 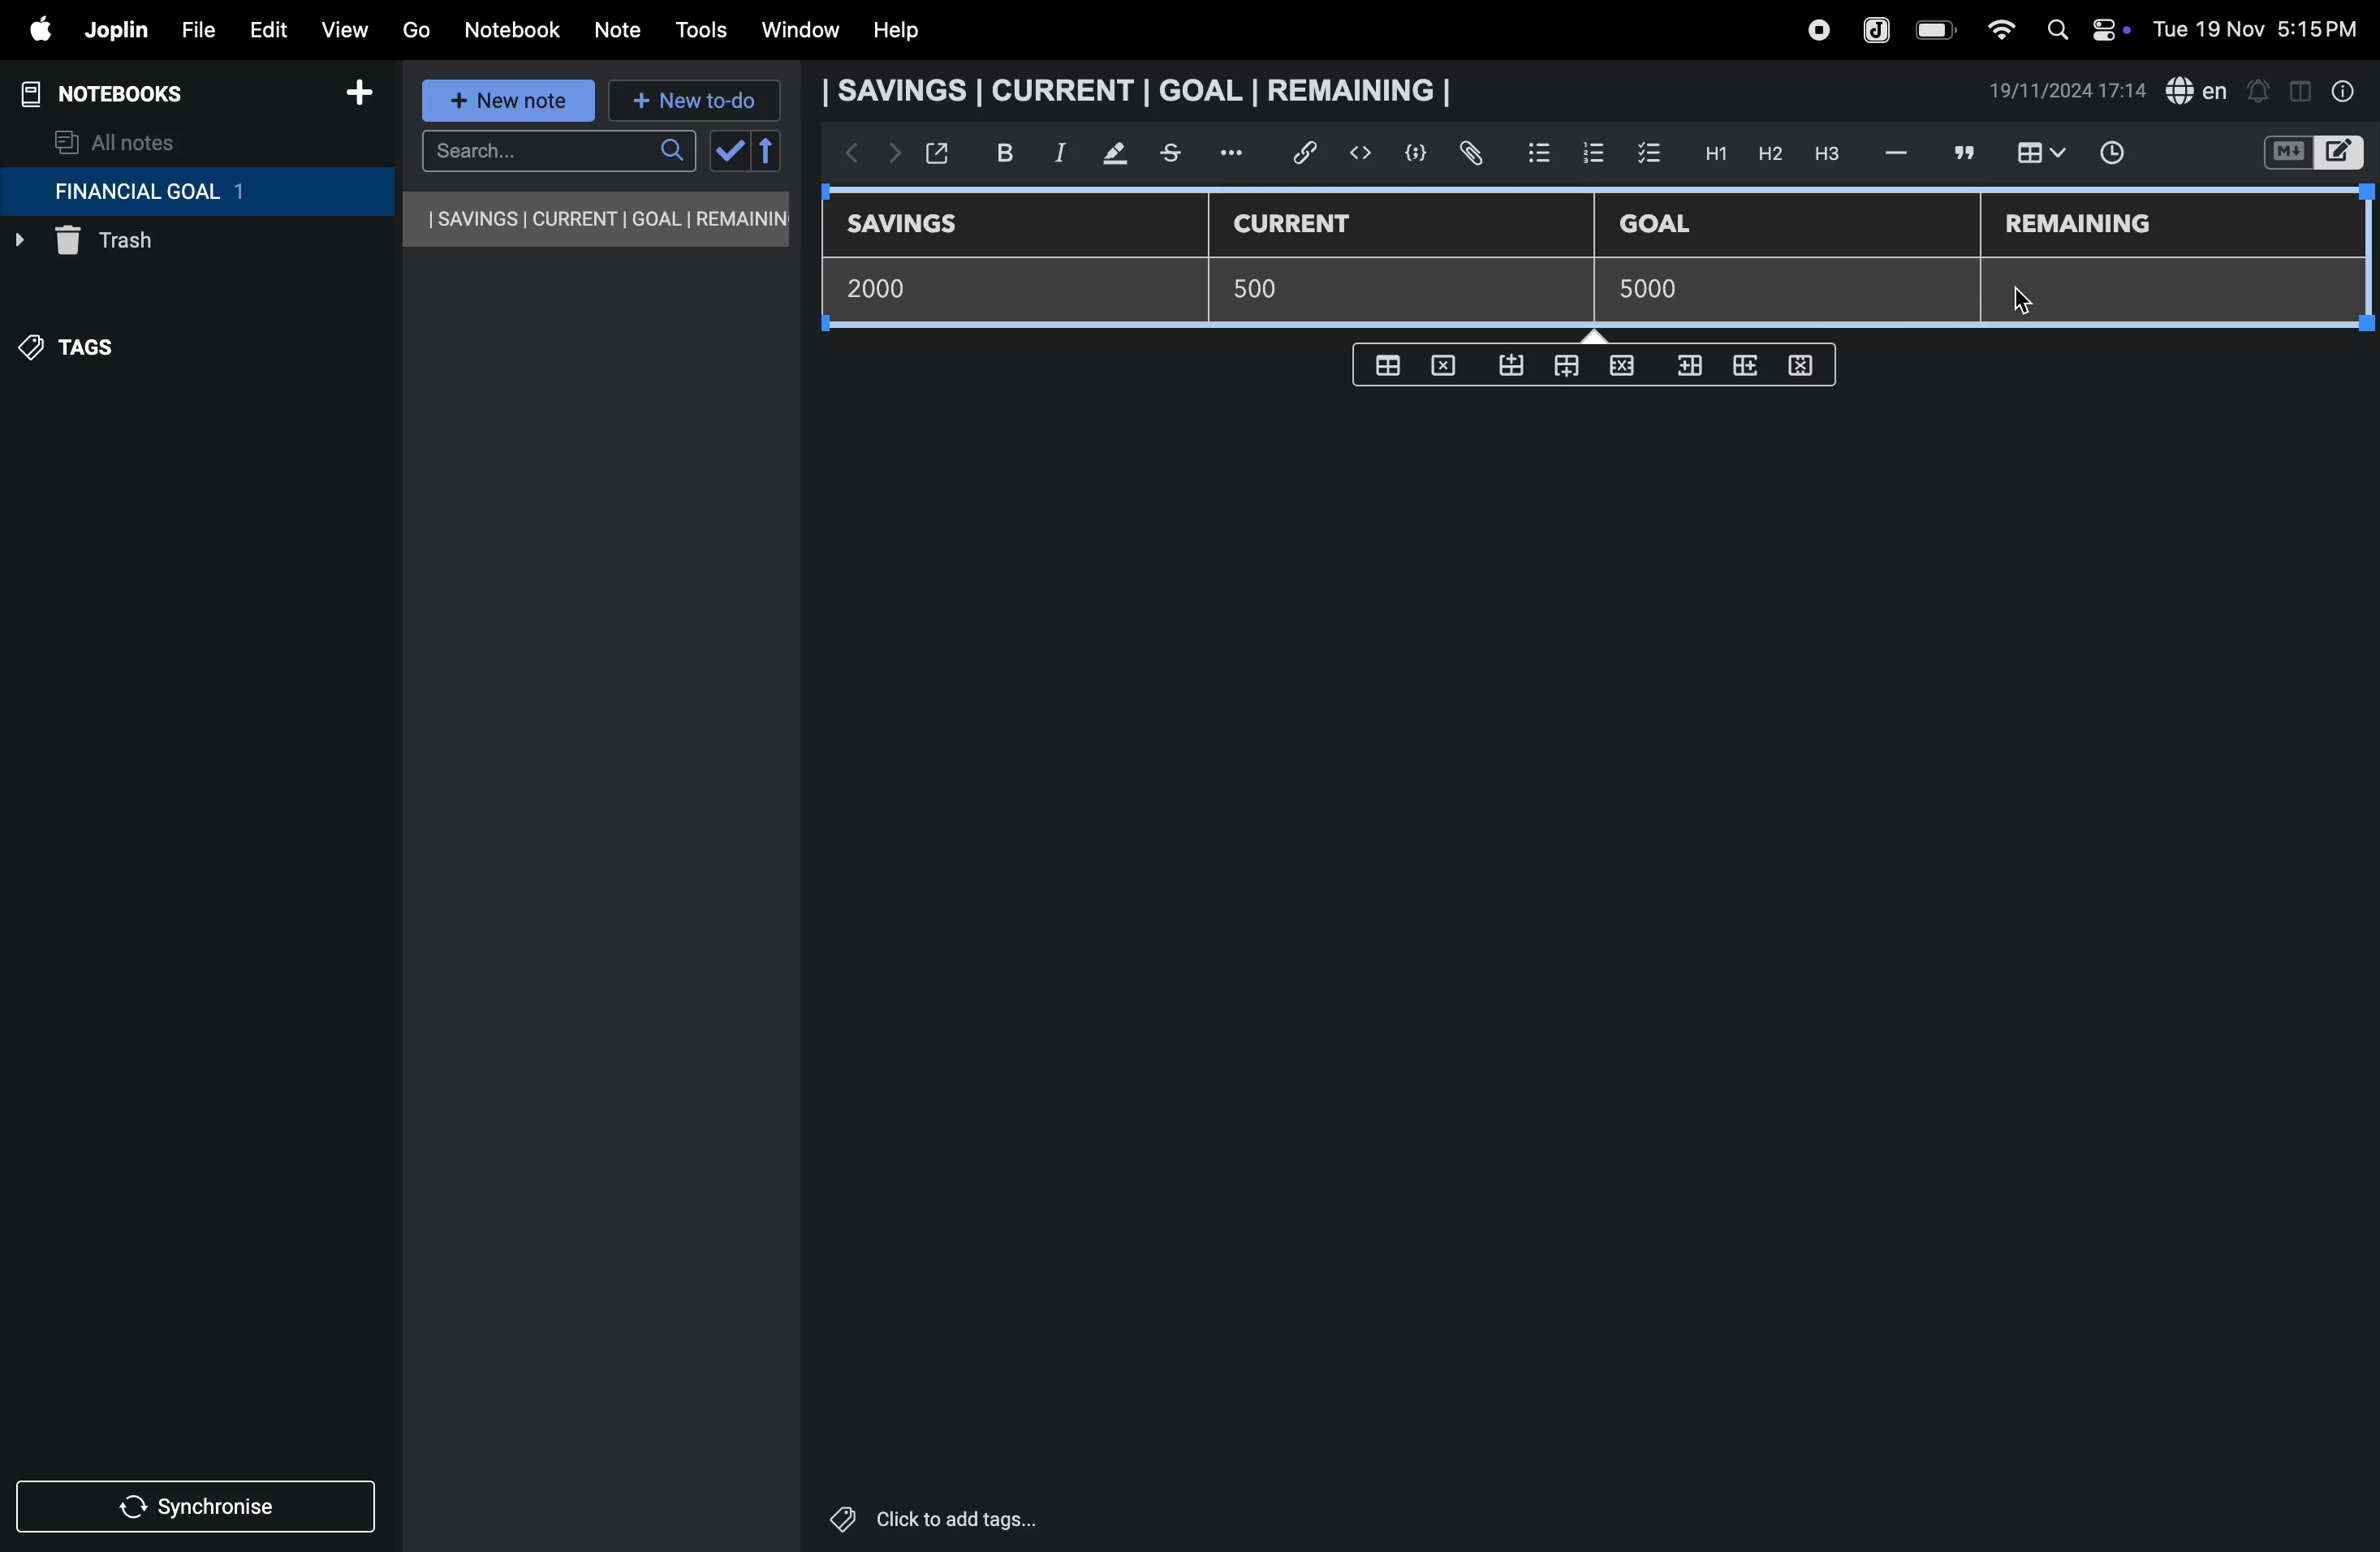 What do you see at coordinates (727, 152) in the screenshot?
I see `check` at bounding box center [727, 152].